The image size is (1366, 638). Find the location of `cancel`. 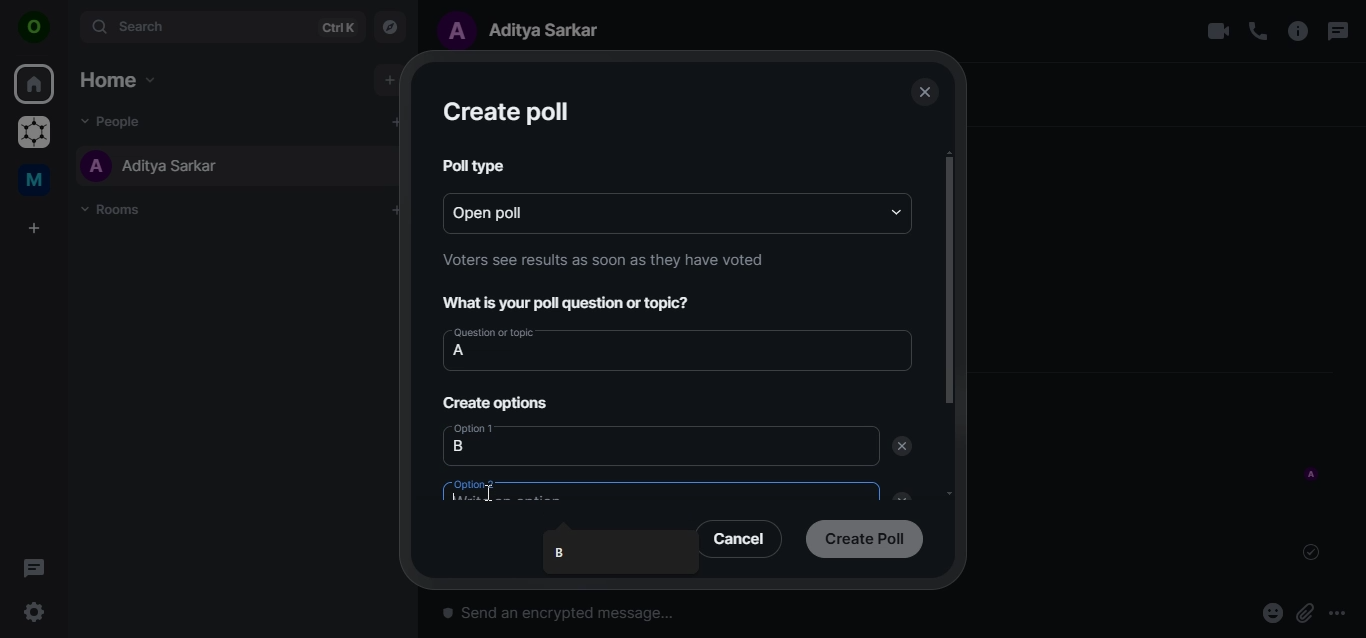

cancel is located at coordinates (742, 538).